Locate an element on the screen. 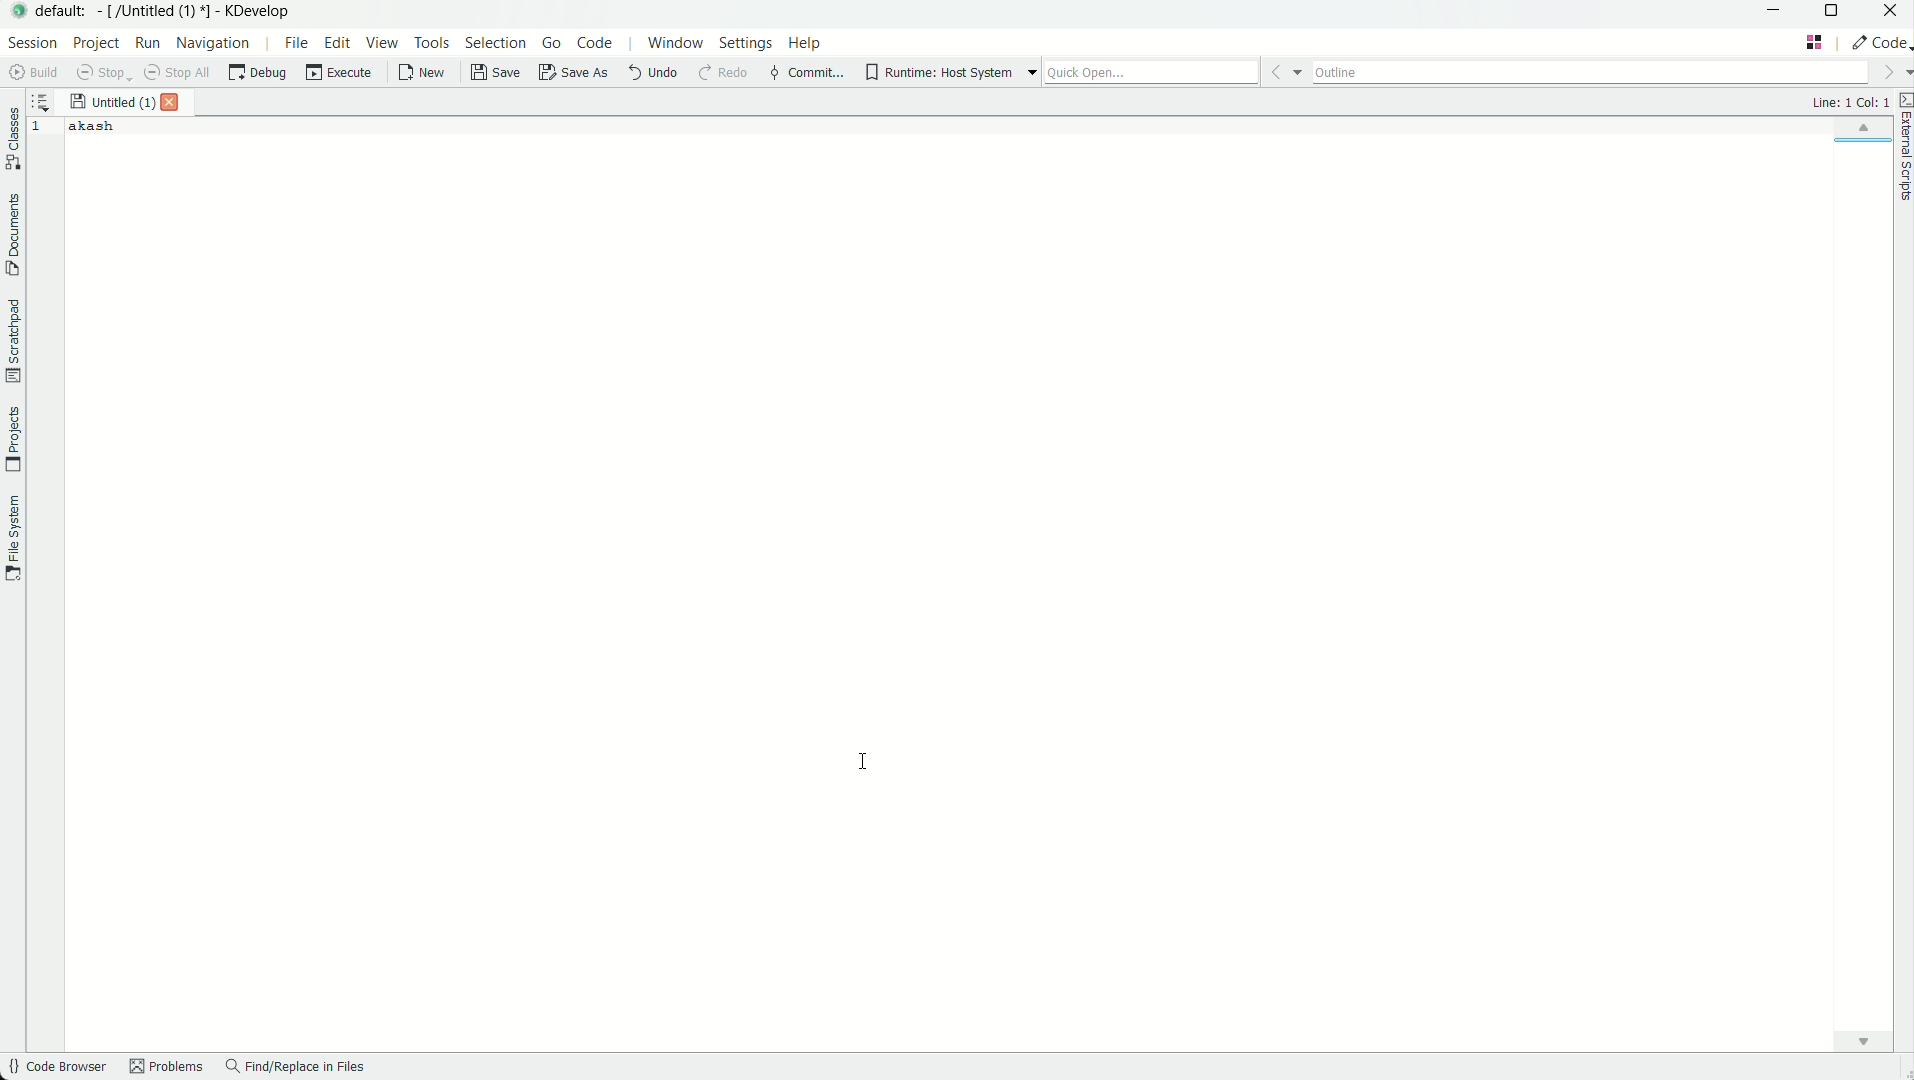 The height and width of the screenshot is (1080, 1914). find/replace in files is located at coordinates (296, 1068).